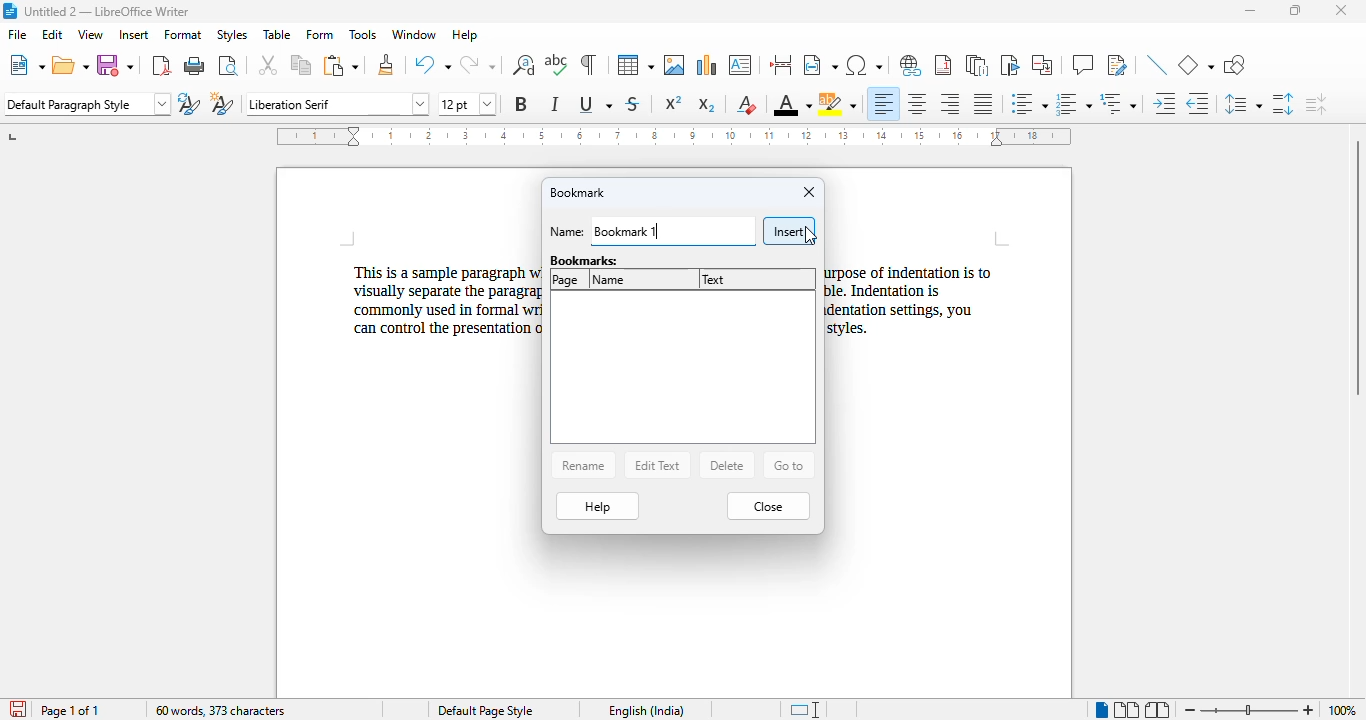 Image resolution: width=1366 pixels, height=720 pixels. What do you see at coordinates (1192, 710) in the screenshot?
I see `zoom out` at bounding box center [1192, 710].